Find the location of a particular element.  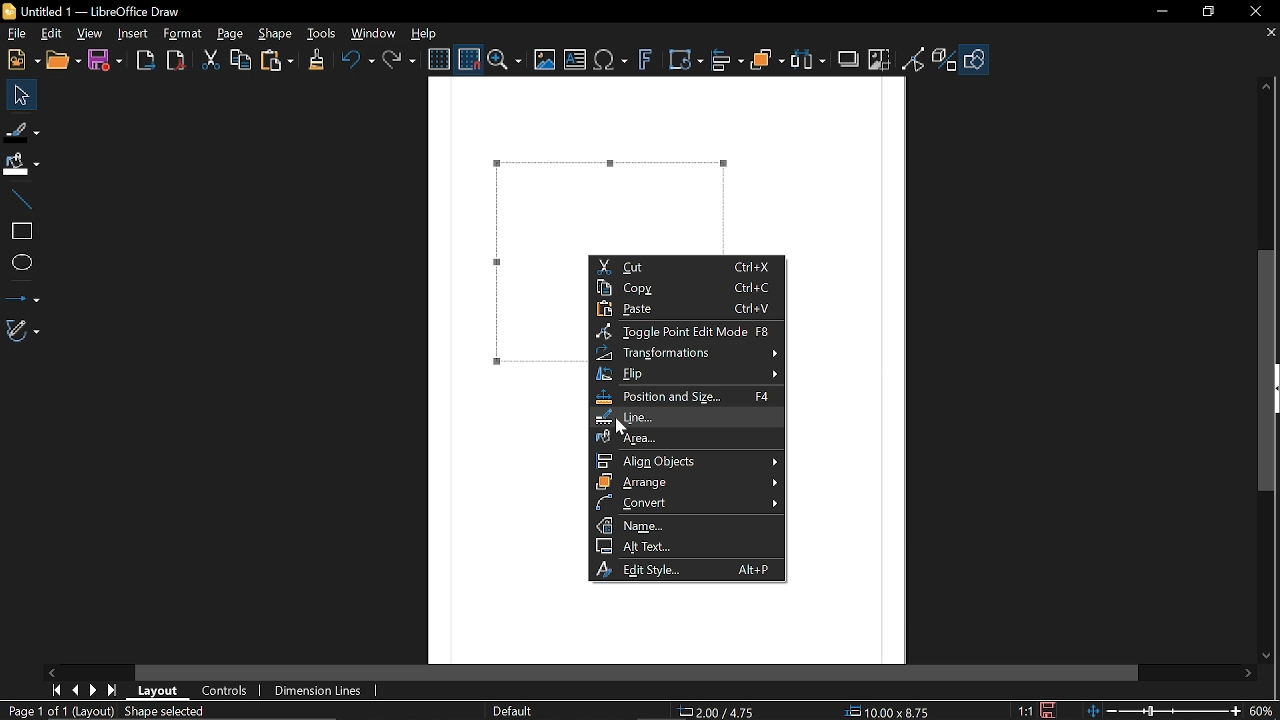

Move right is located at coordinates (53, 672).